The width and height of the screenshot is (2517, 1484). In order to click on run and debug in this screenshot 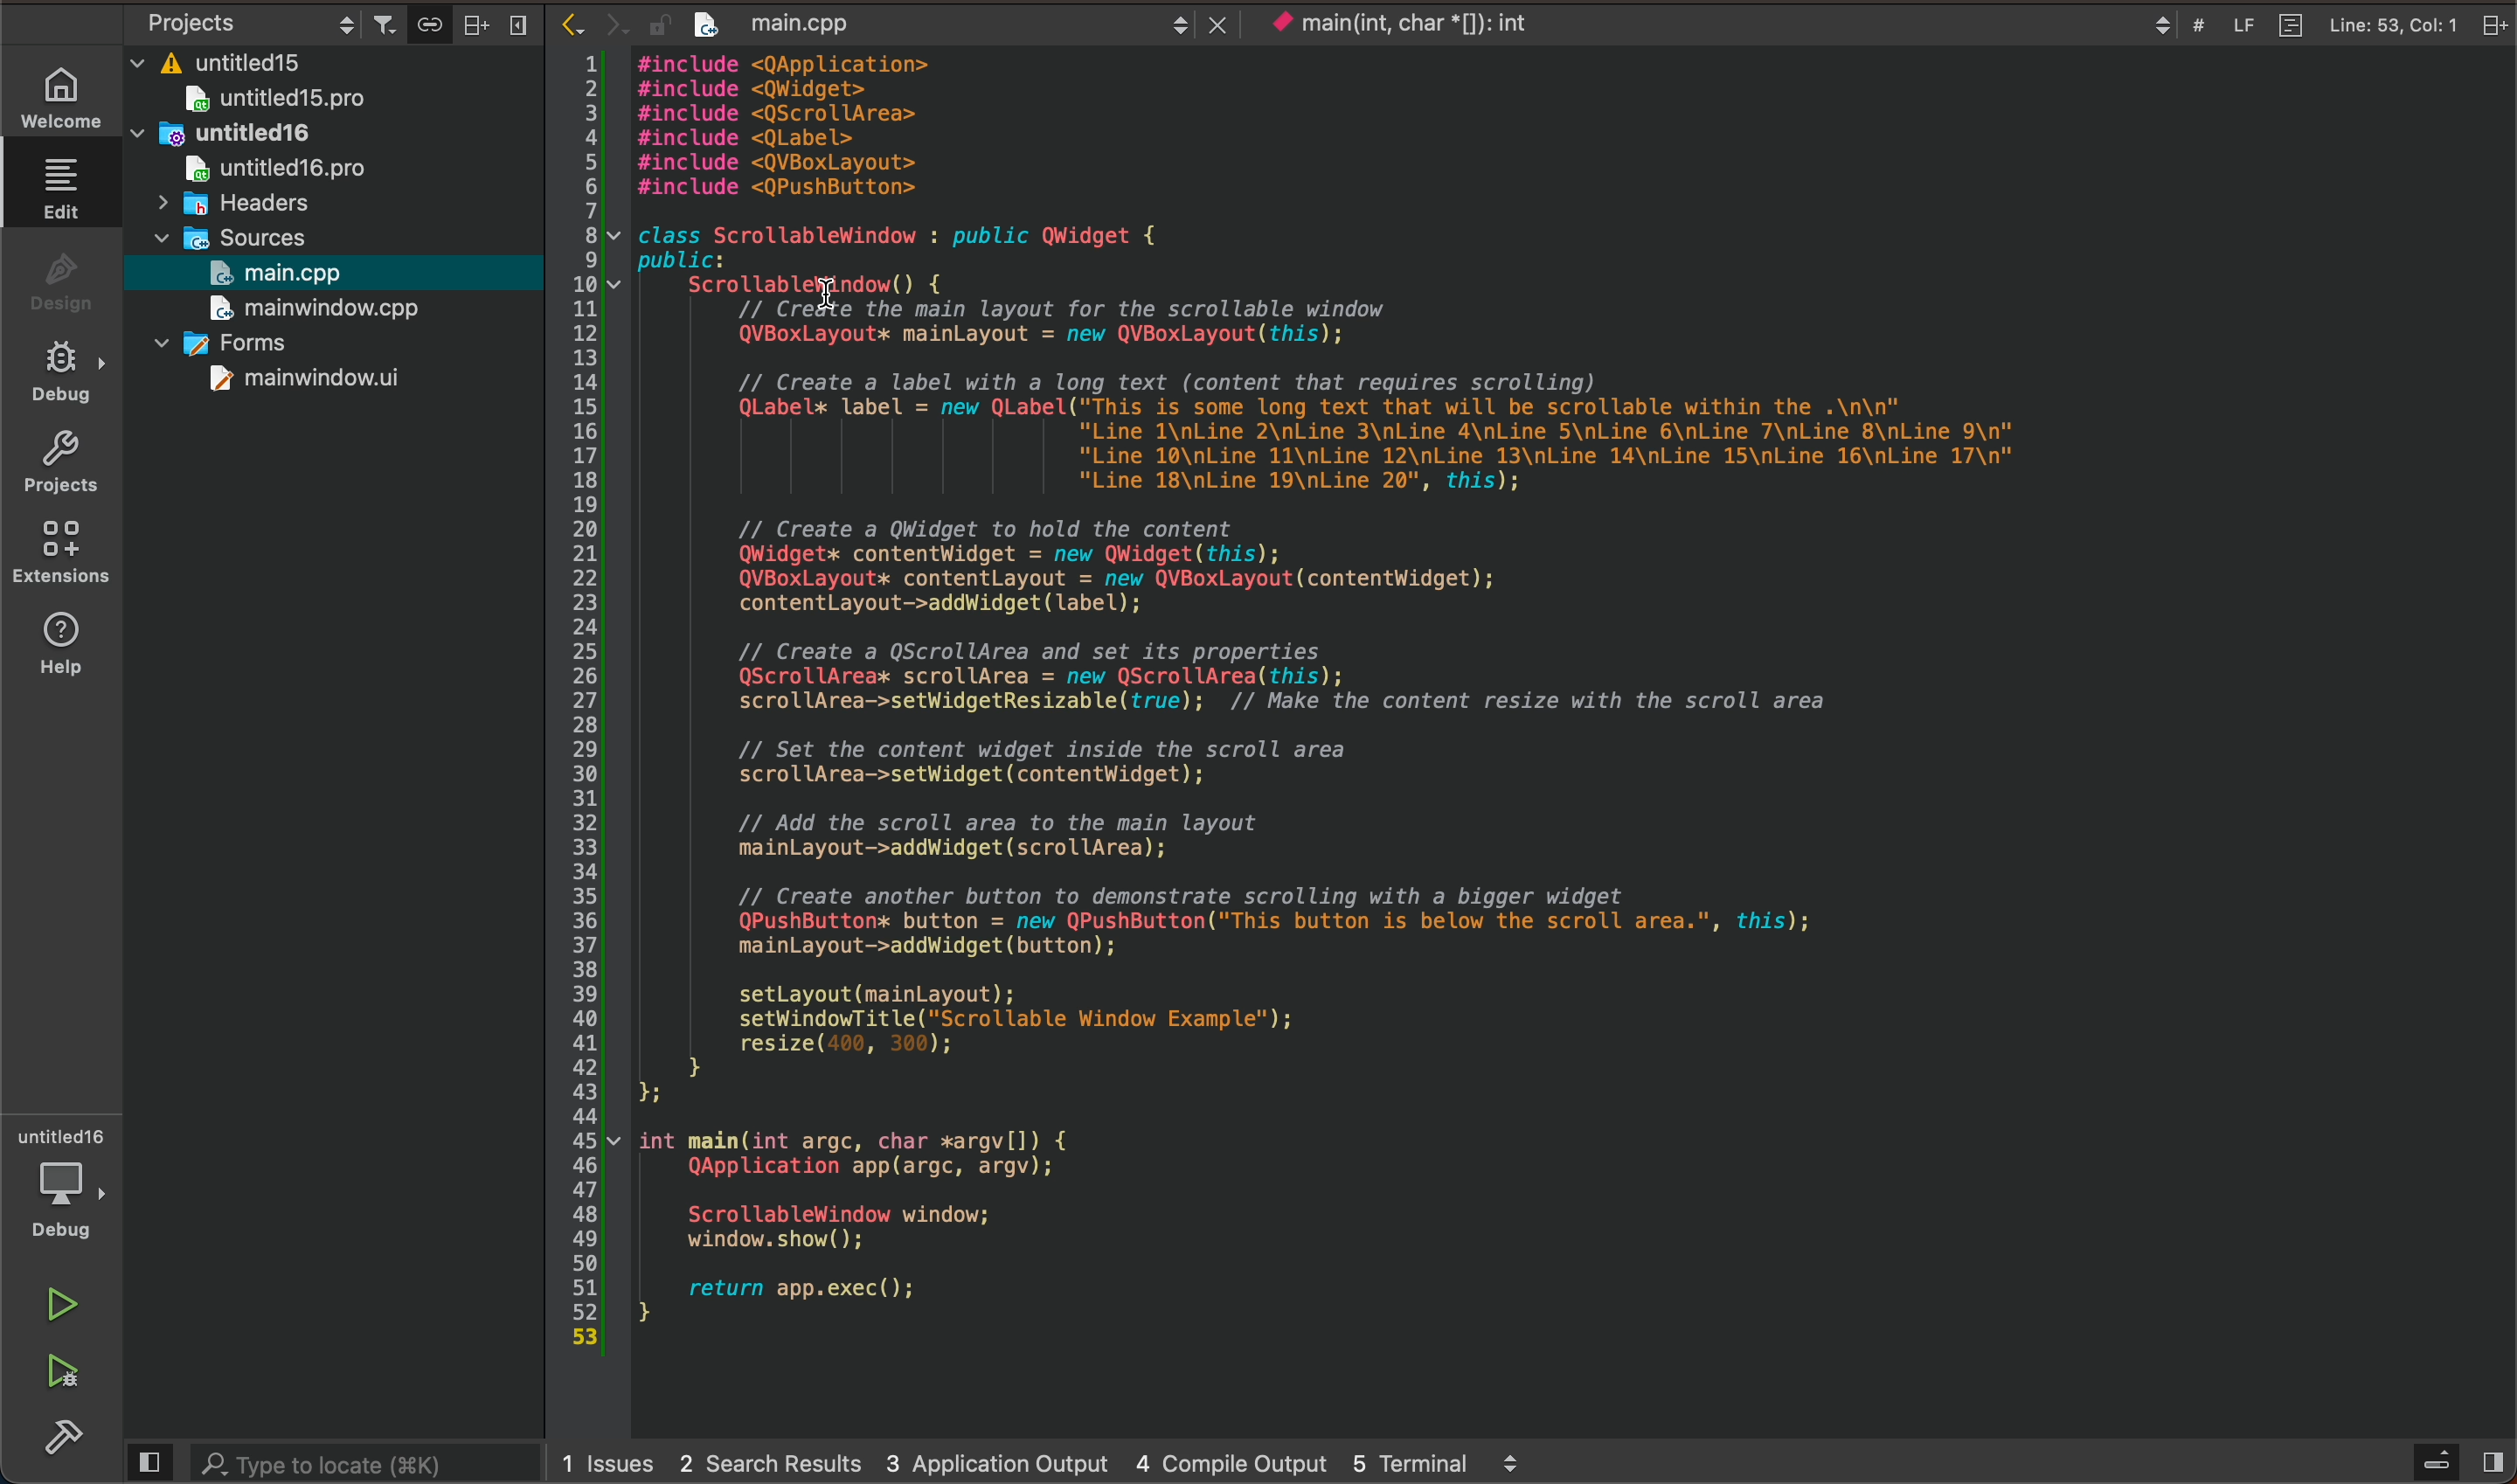, I will do `click(51, 1369)`.